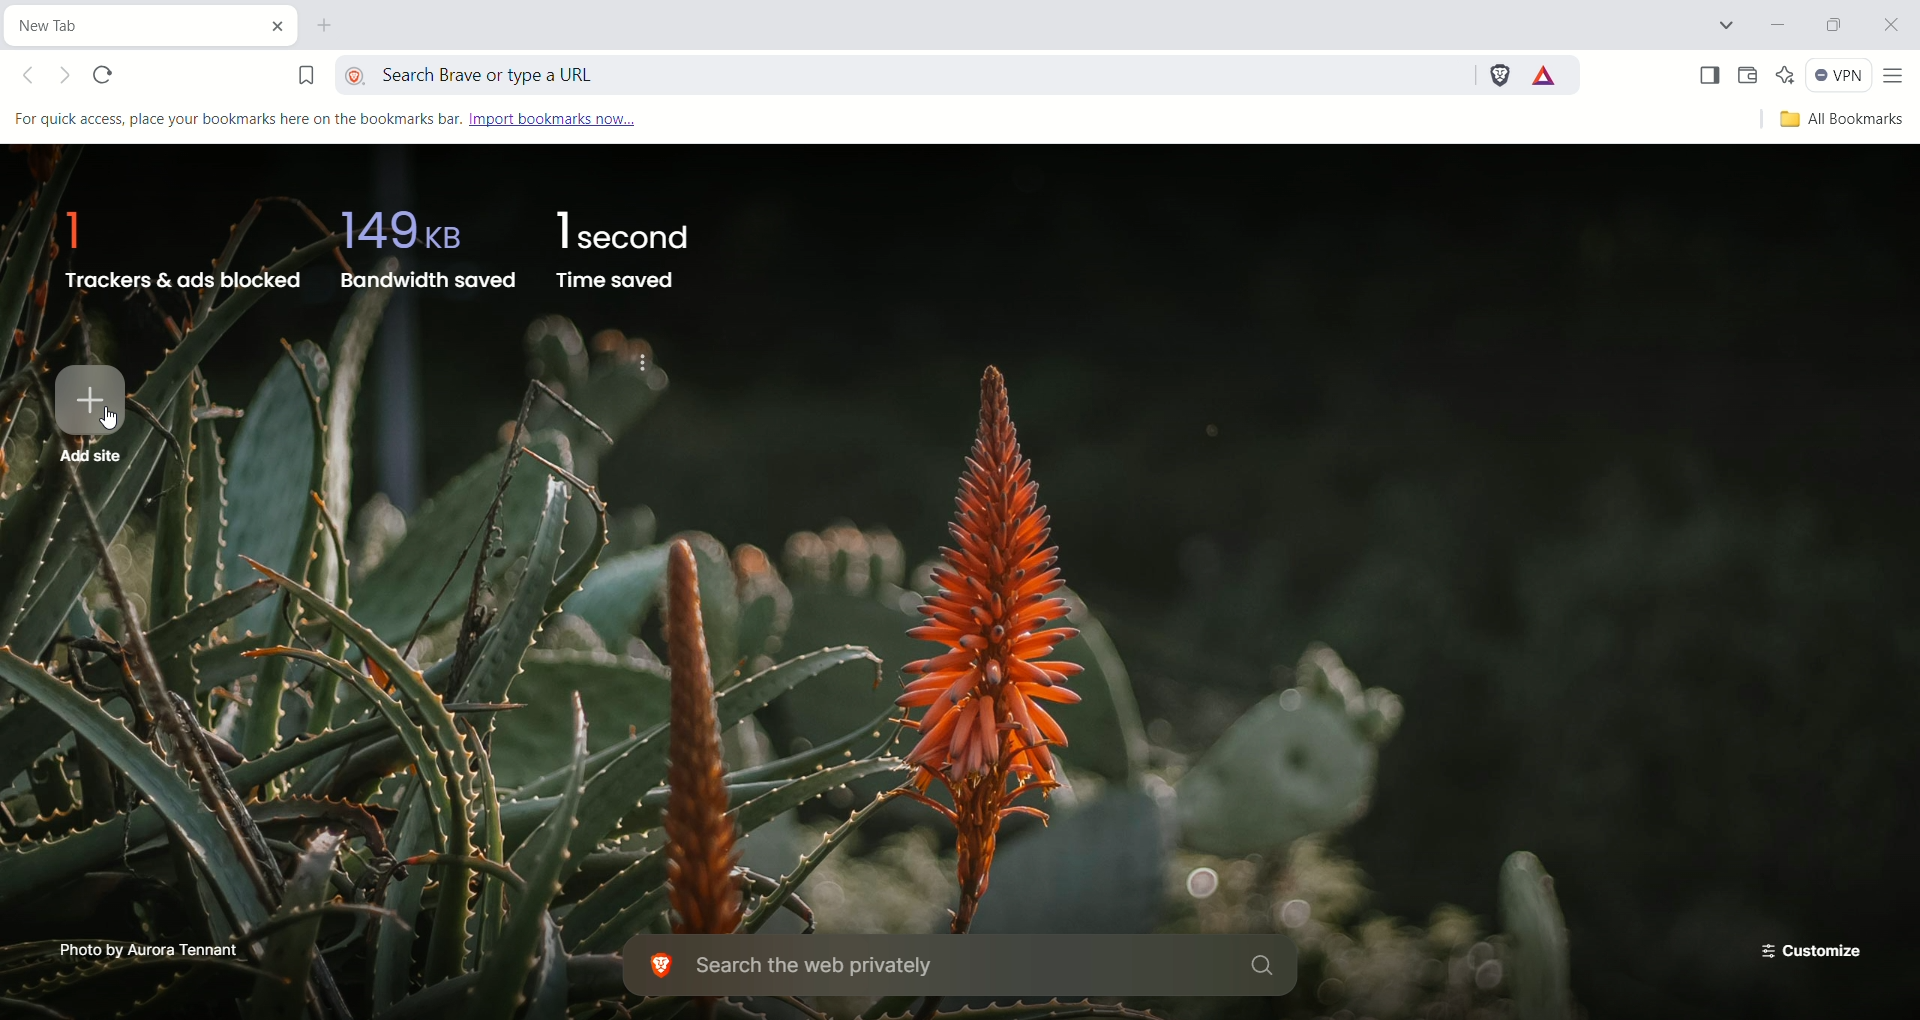 The height and width of the screenshot is (1020, 1920). I want to click on Click to go back,  hold to see history, so click(35, 78).